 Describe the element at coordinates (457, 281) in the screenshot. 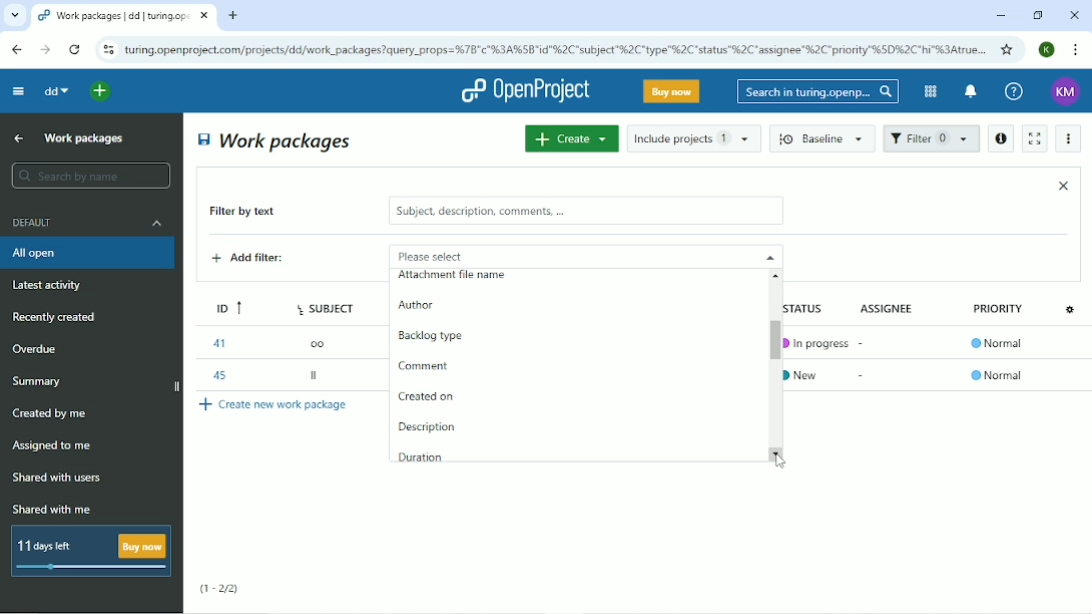

I see `Attachment file name` at that location.